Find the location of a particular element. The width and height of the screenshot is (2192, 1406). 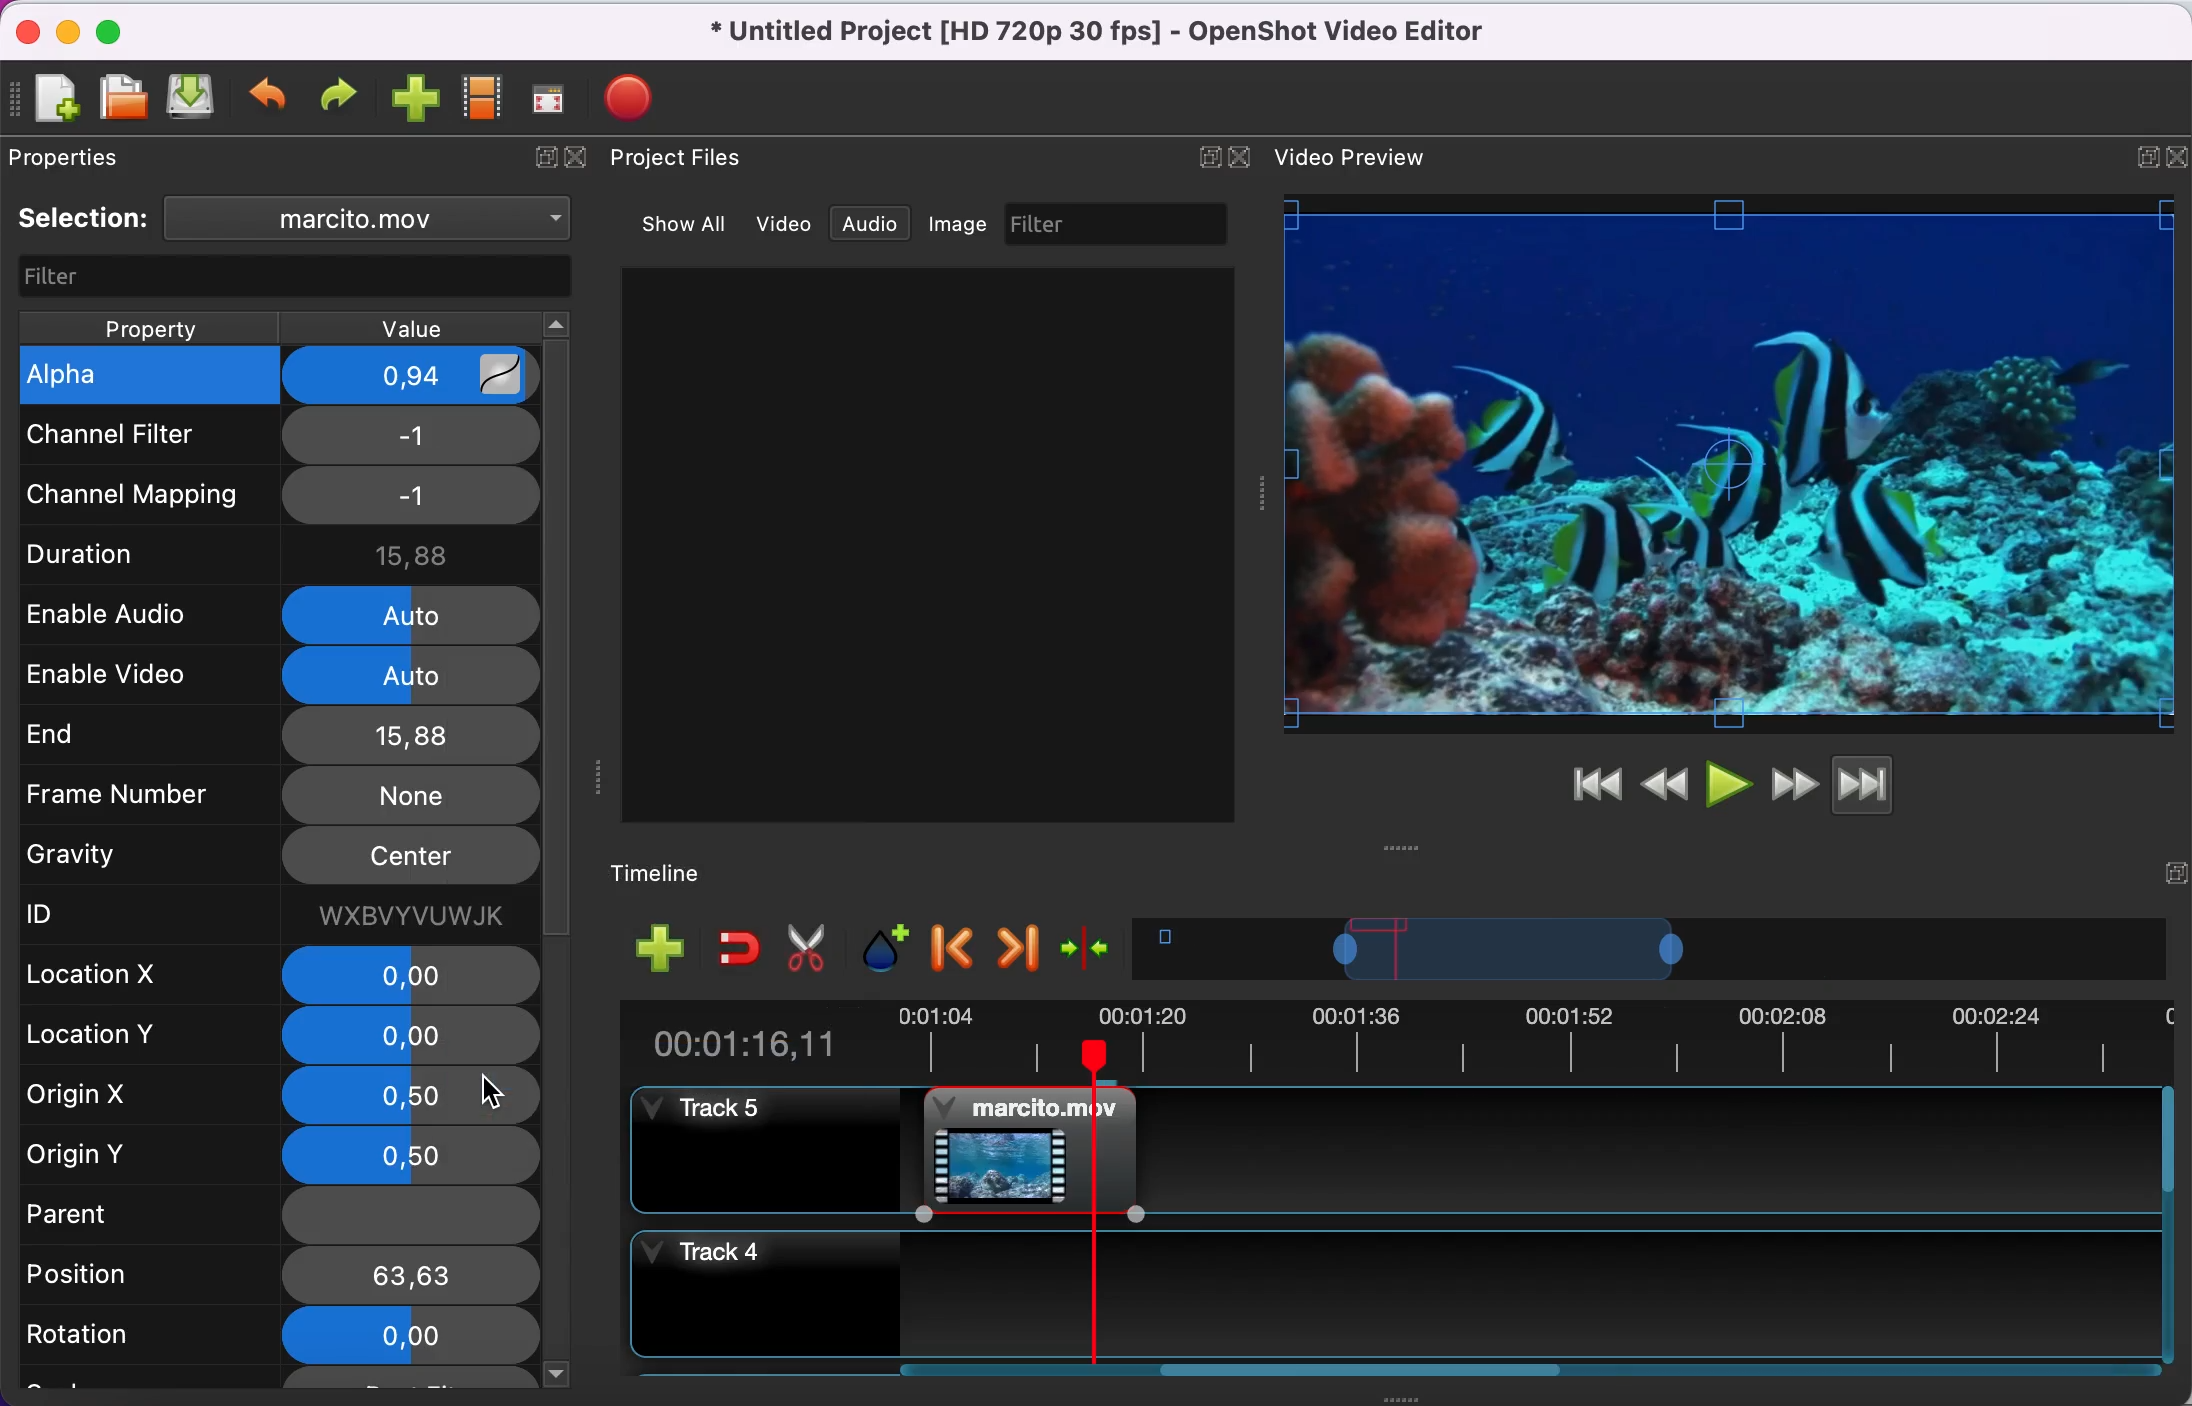

choose profile is located at coordinates (482, 97).